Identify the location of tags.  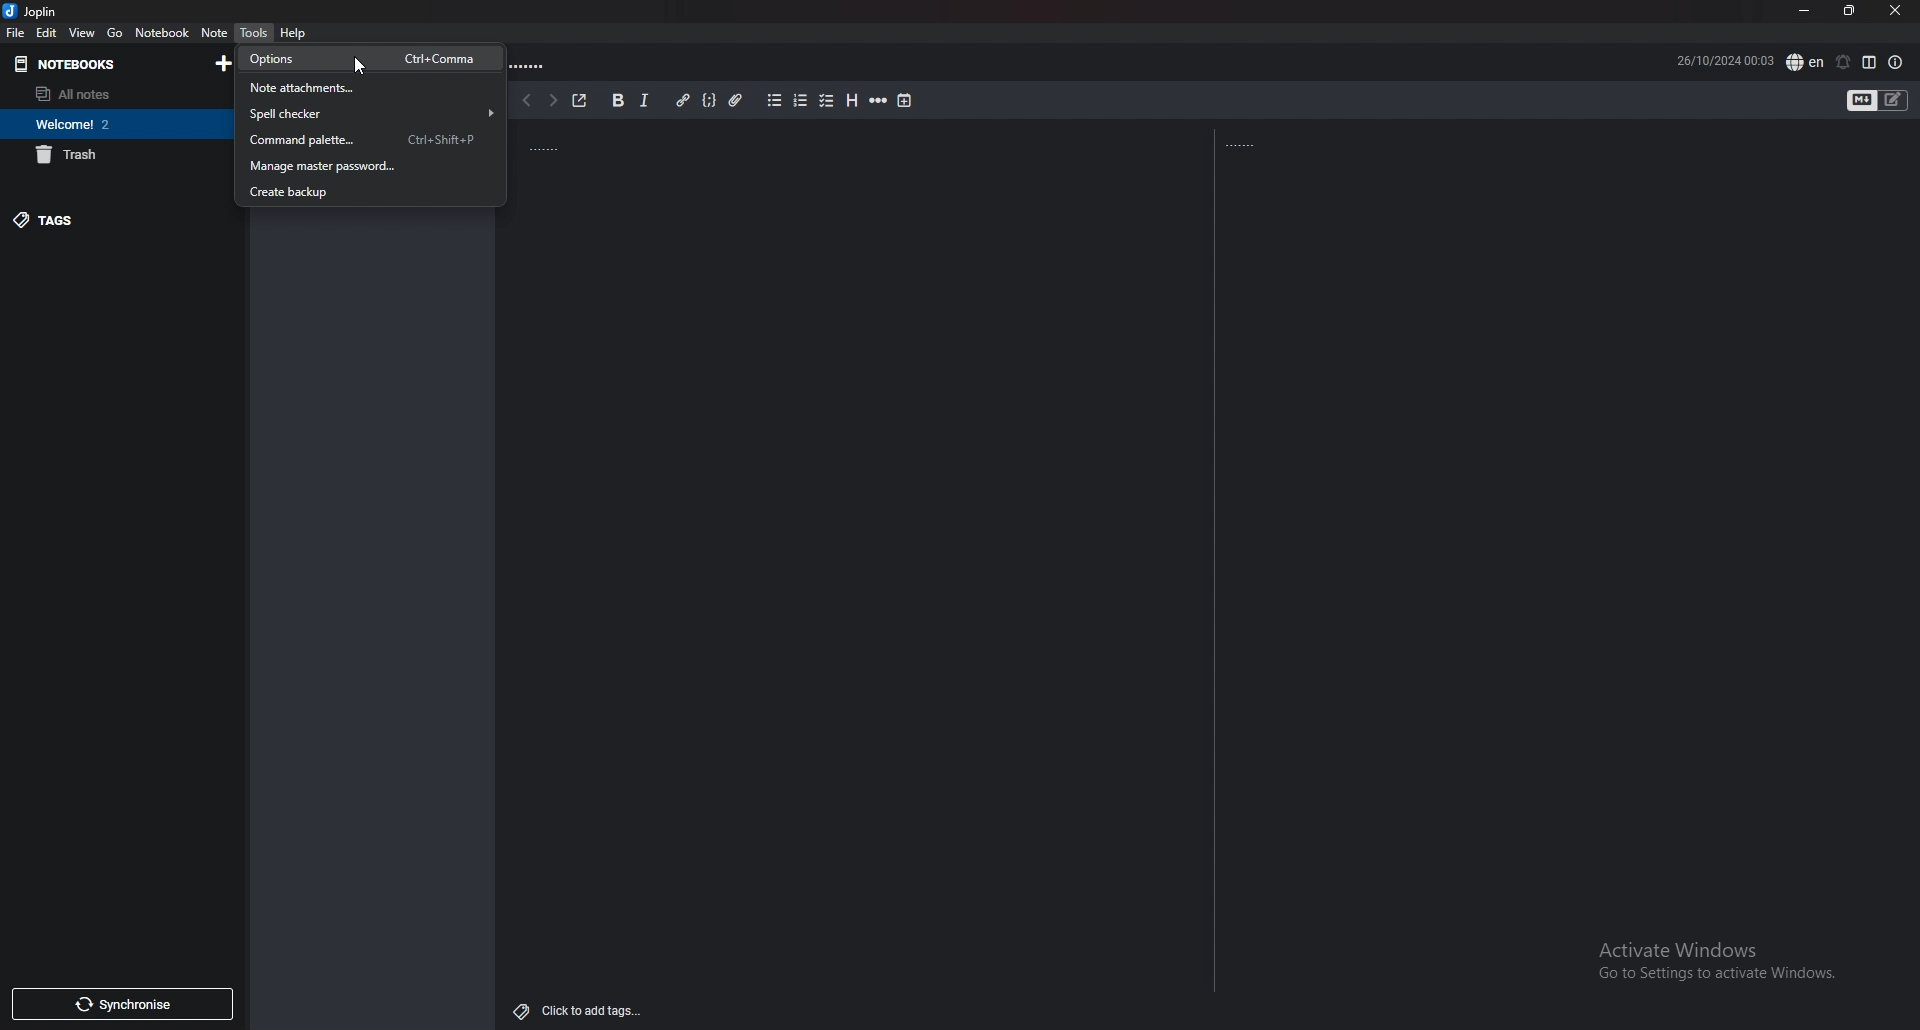
(117, 220).